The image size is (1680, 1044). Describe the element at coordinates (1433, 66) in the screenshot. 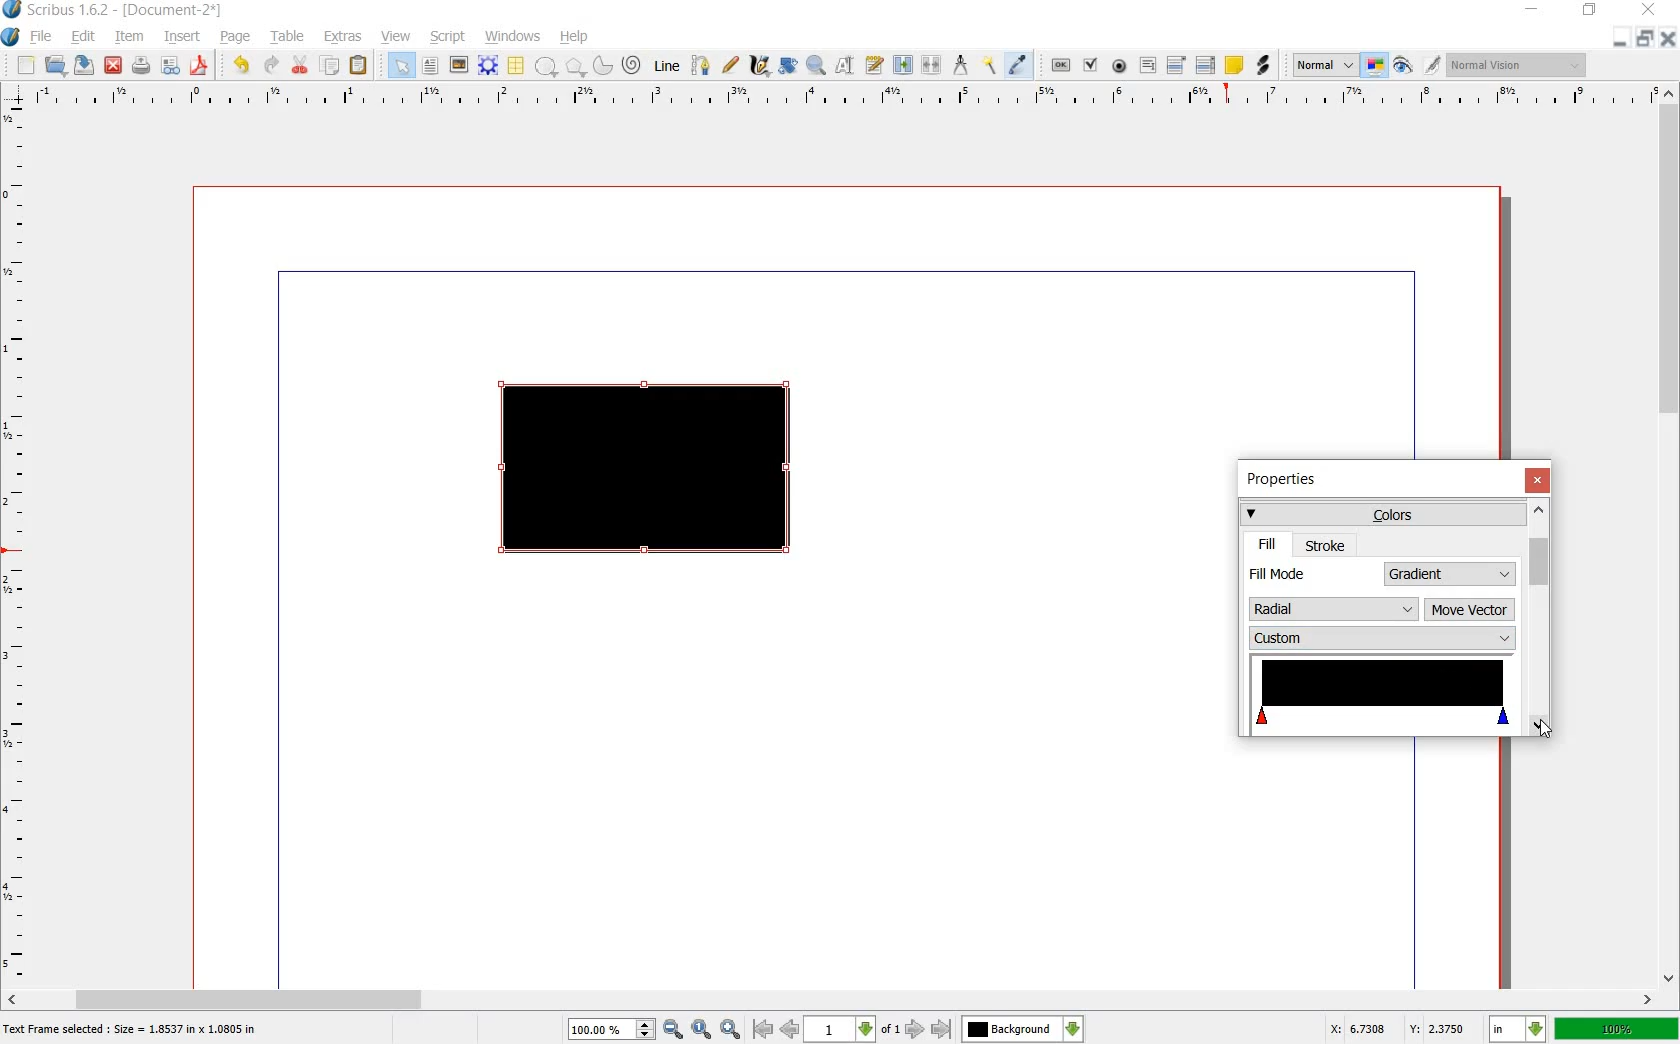

I see `edit in preview mode` at that location.